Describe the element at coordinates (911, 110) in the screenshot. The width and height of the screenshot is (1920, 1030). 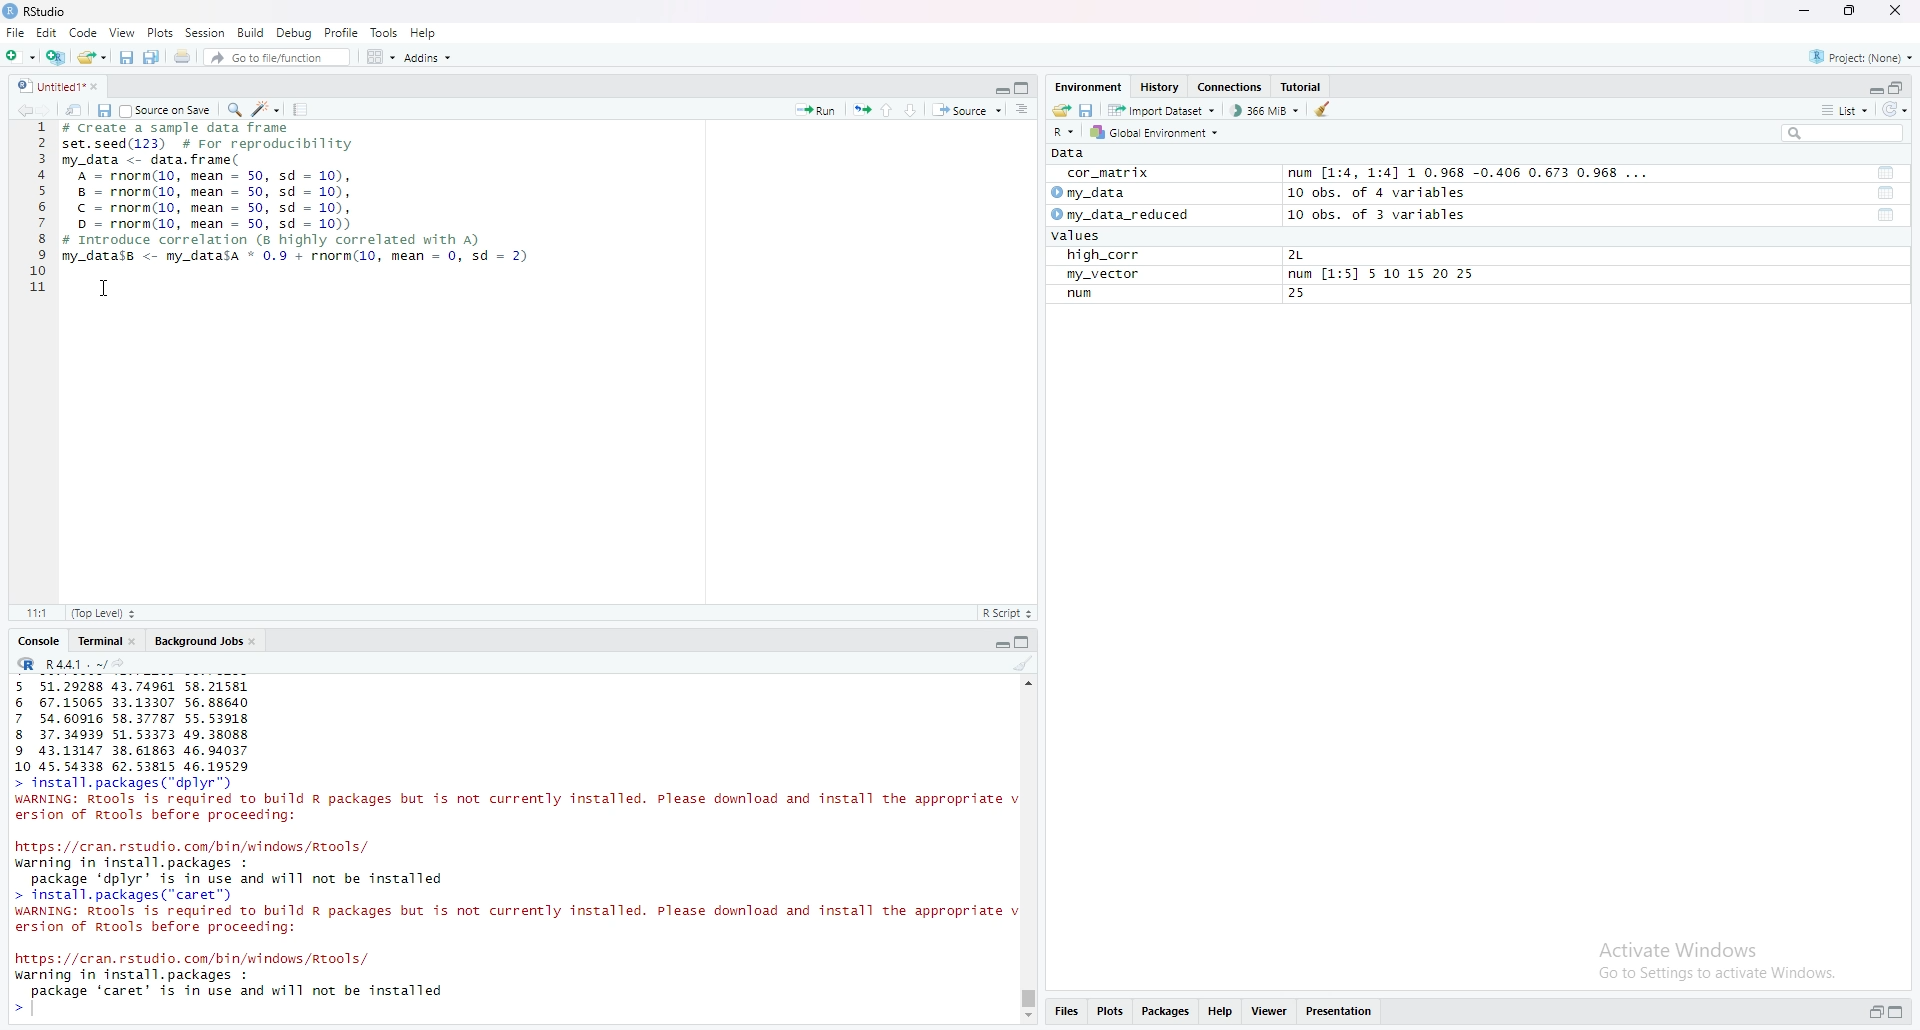
I see `Down ` at that location.